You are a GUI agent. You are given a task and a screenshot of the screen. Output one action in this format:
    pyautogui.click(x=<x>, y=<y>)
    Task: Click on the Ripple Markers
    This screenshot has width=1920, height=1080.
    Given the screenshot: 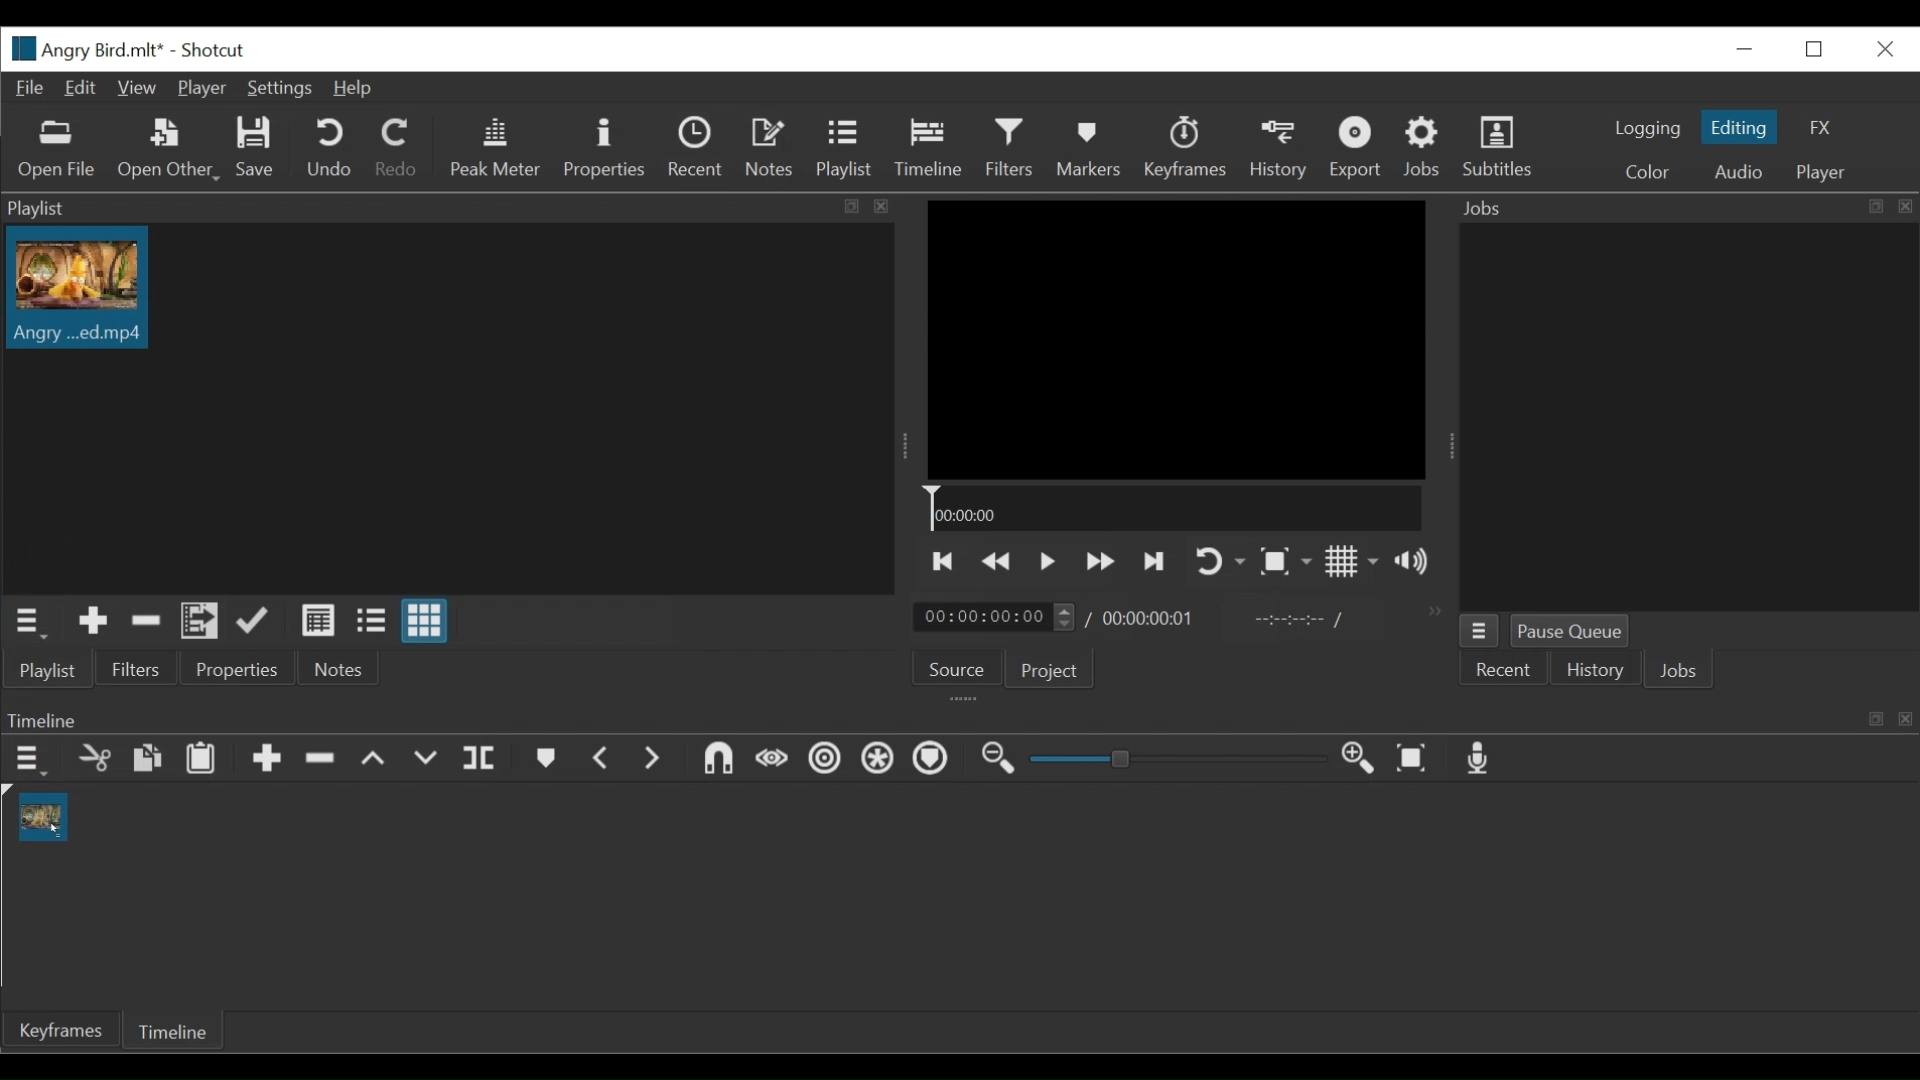 What is the action you would take?
    pyautogui.click(x=935, y=761)
    